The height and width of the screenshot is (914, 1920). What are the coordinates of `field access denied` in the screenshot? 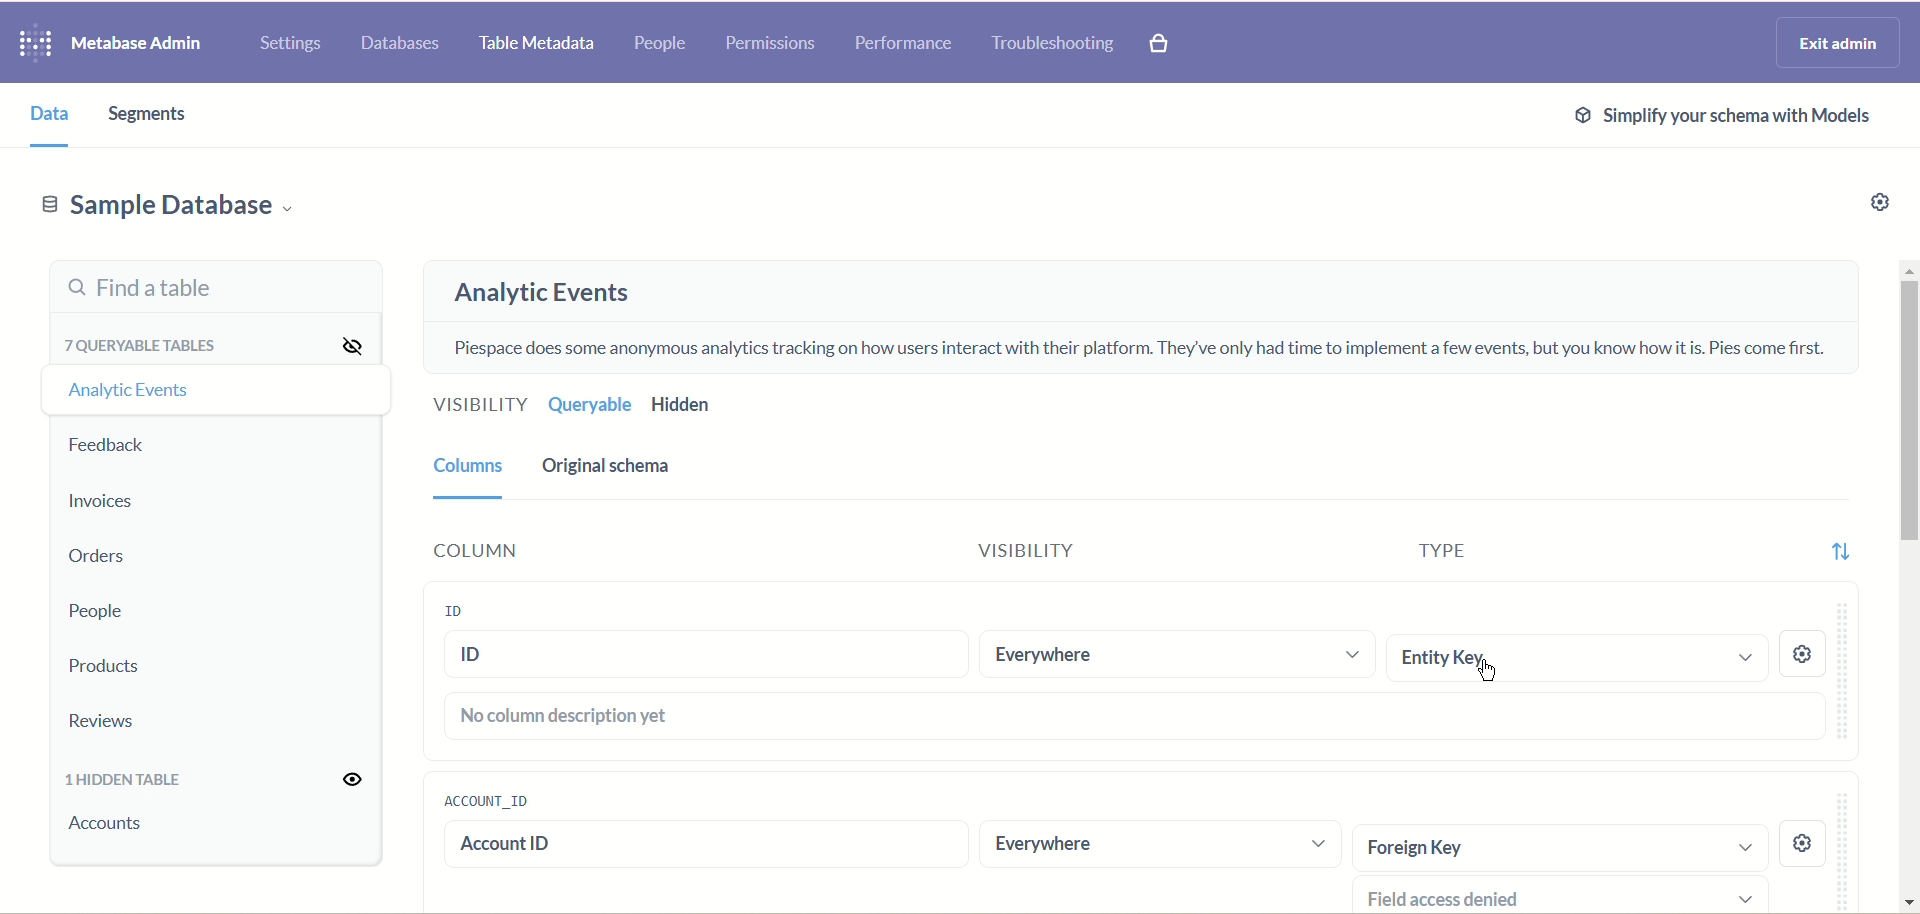 It's located at (1569, 895).